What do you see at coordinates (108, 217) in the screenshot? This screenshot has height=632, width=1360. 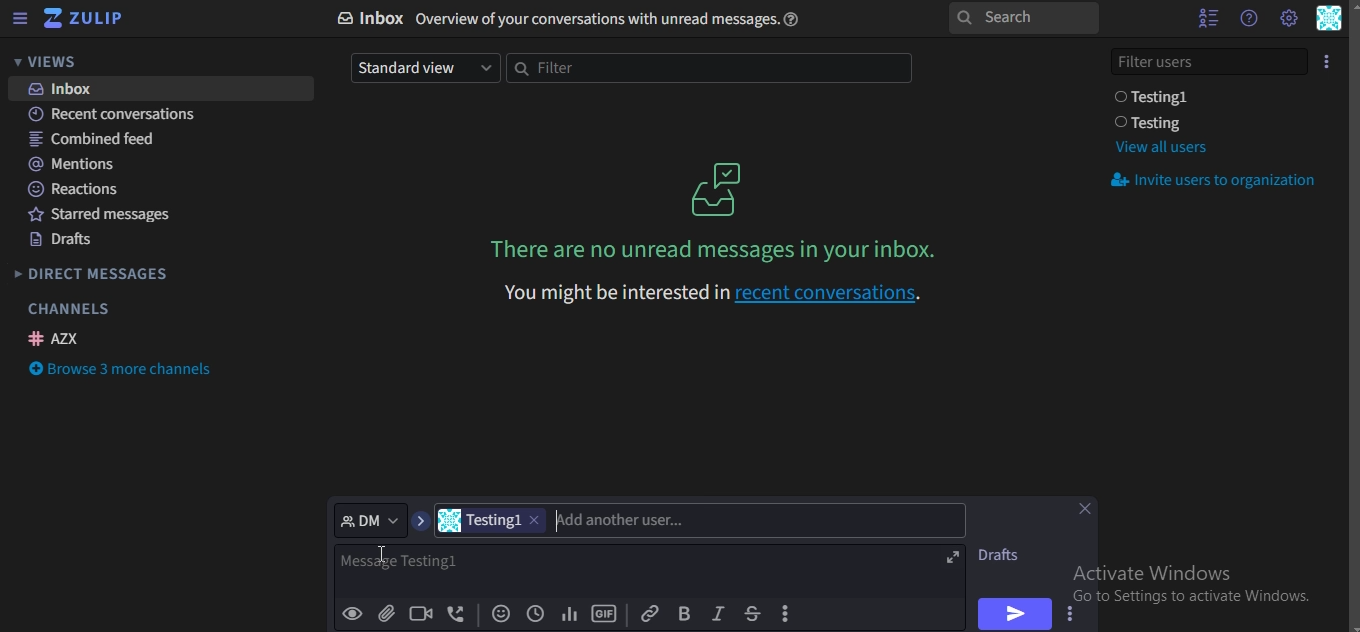 I see `starred messages` at bounding box center [108, 217].